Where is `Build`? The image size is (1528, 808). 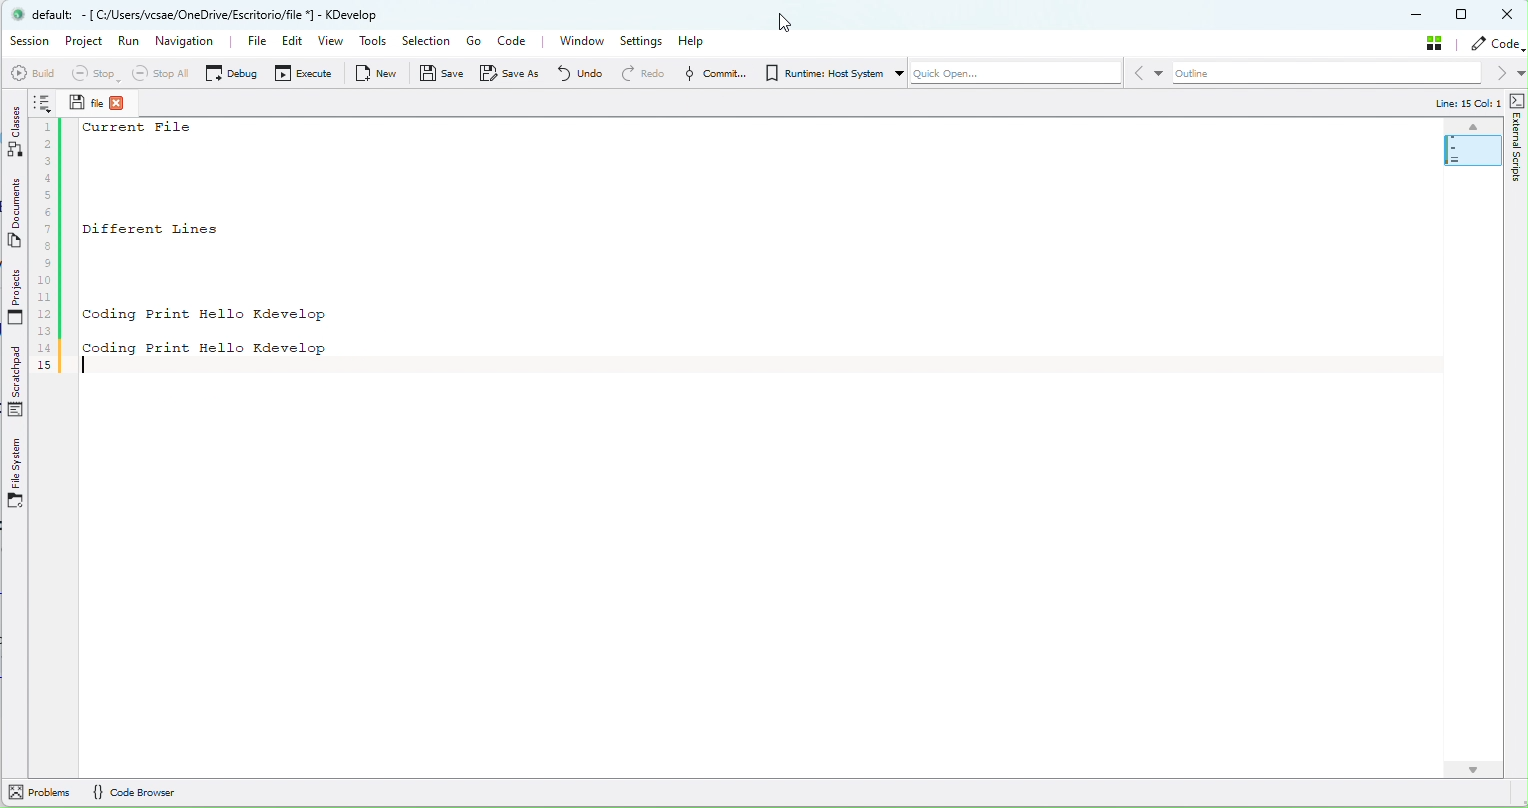 Build is located at coordinates (31, 73).